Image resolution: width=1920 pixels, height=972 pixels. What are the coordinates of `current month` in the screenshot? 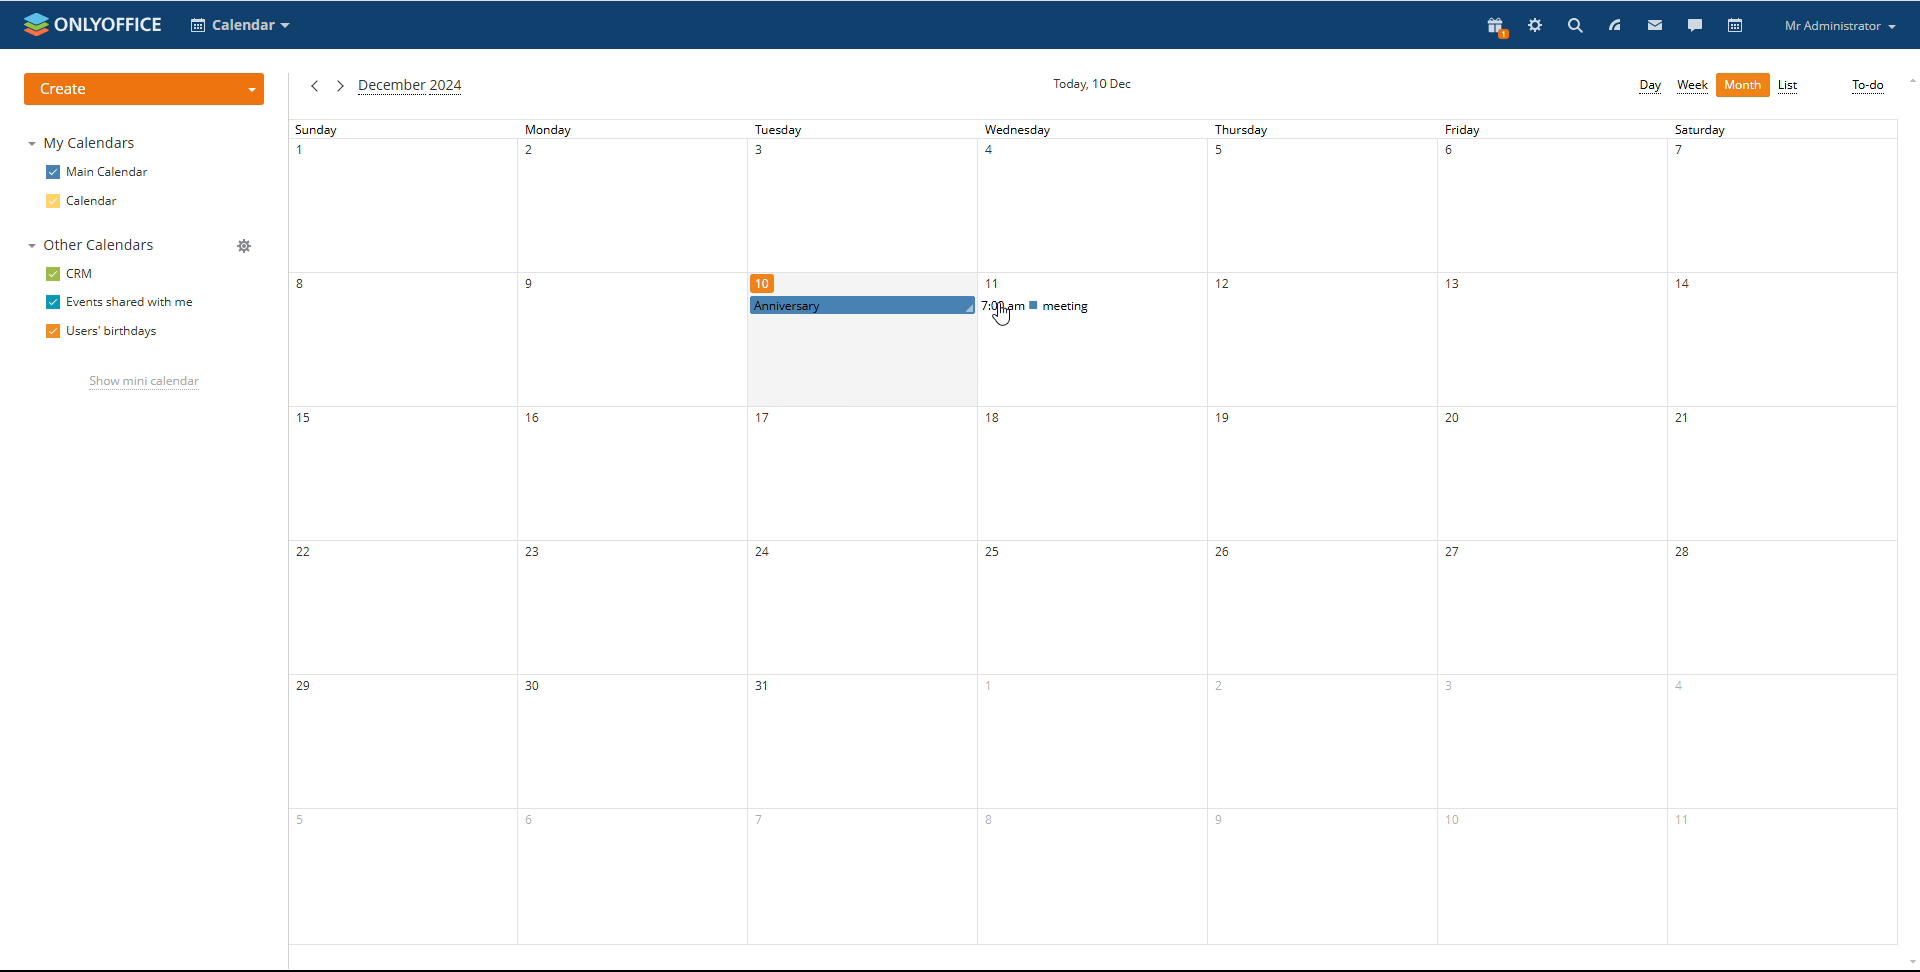 It's located at (411, 87).